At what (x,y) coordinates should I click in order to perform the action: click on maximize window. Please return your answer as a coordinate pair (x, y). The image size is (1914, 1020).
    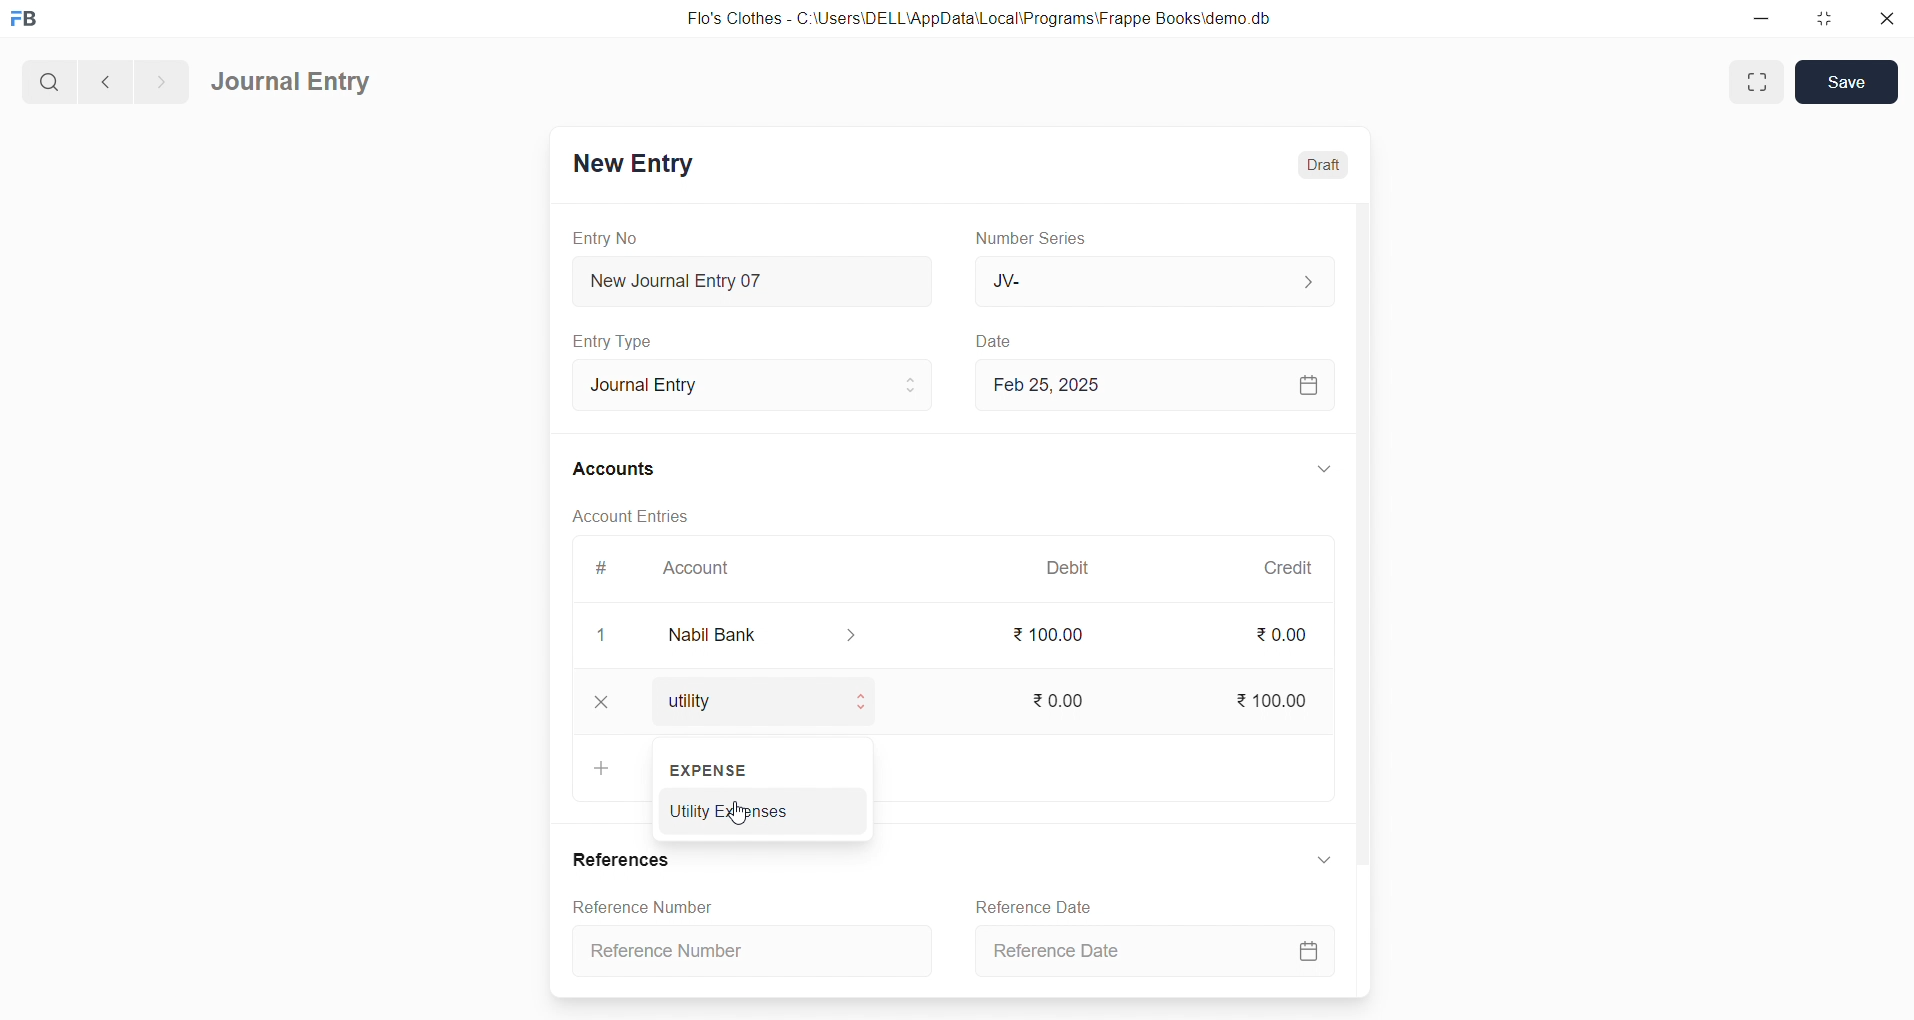
    Looking at the image, I should click on (1753, 81).